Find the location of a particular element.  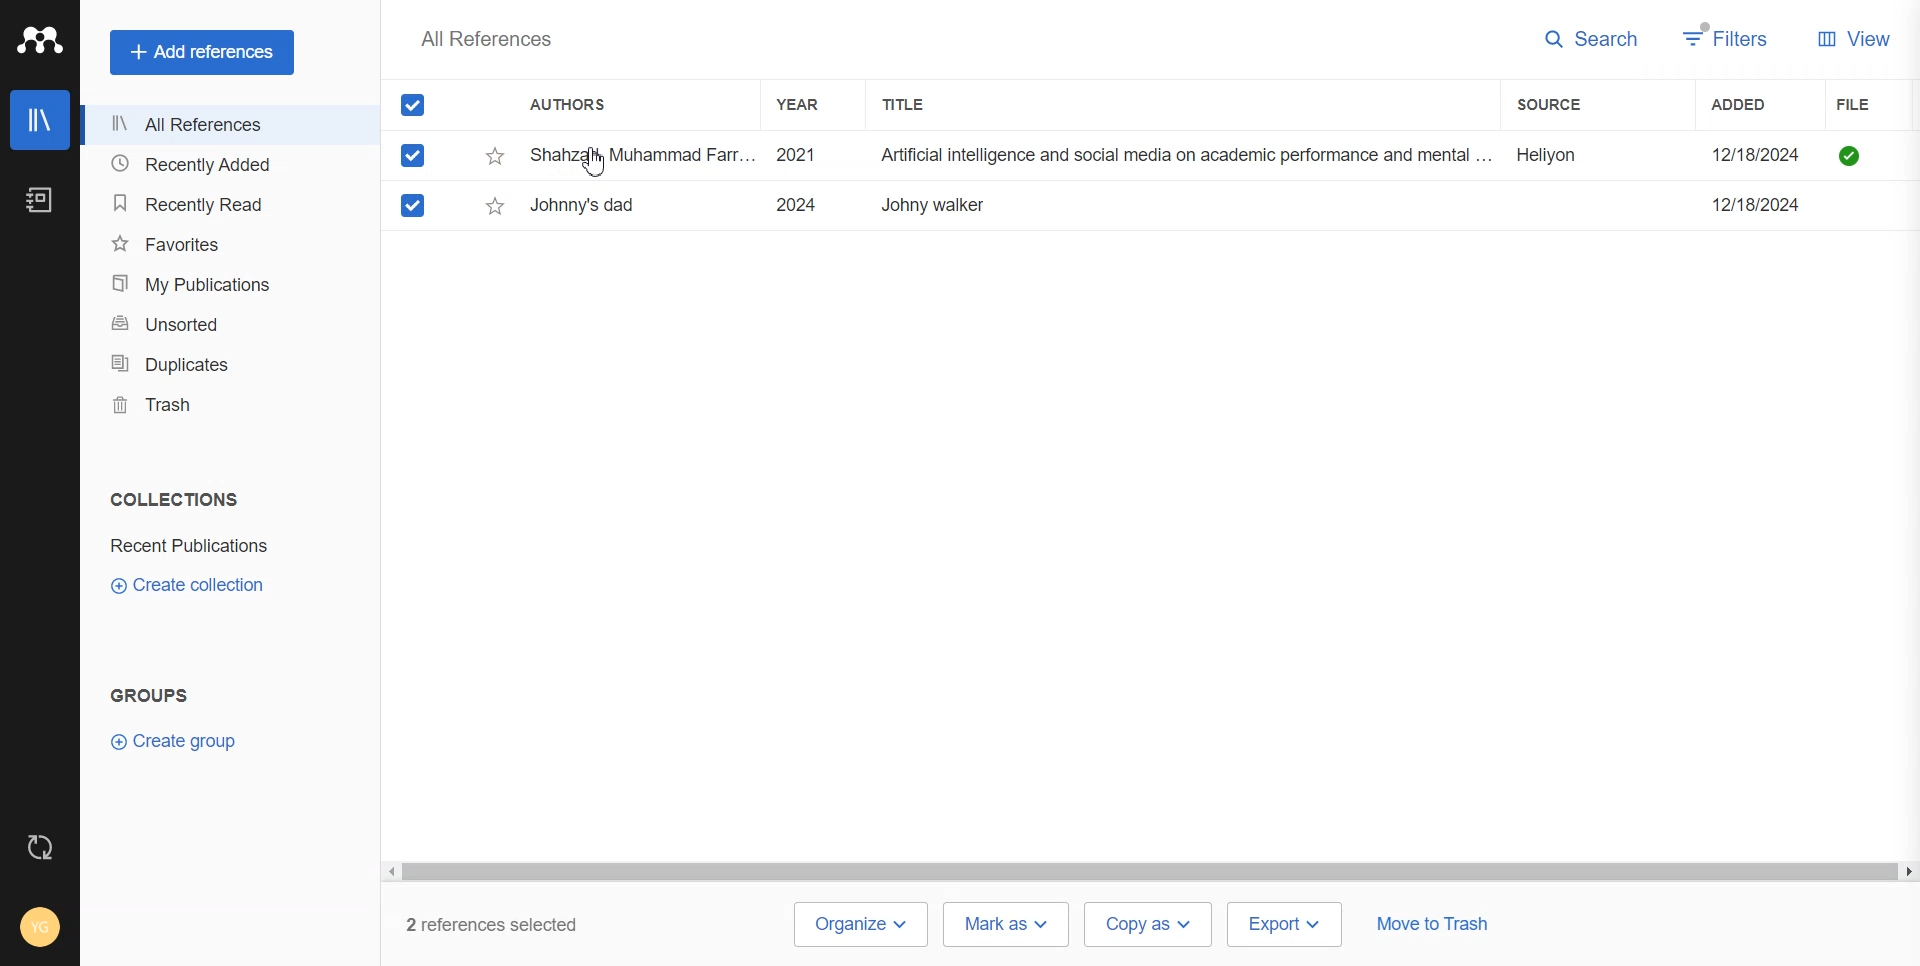

Shahzad, Muhammad Farr... 2021 Artificial intelligence and social media on academic performance and mental ...  Heliyon 12/18/2024 is located at coordinates (1173, 156).